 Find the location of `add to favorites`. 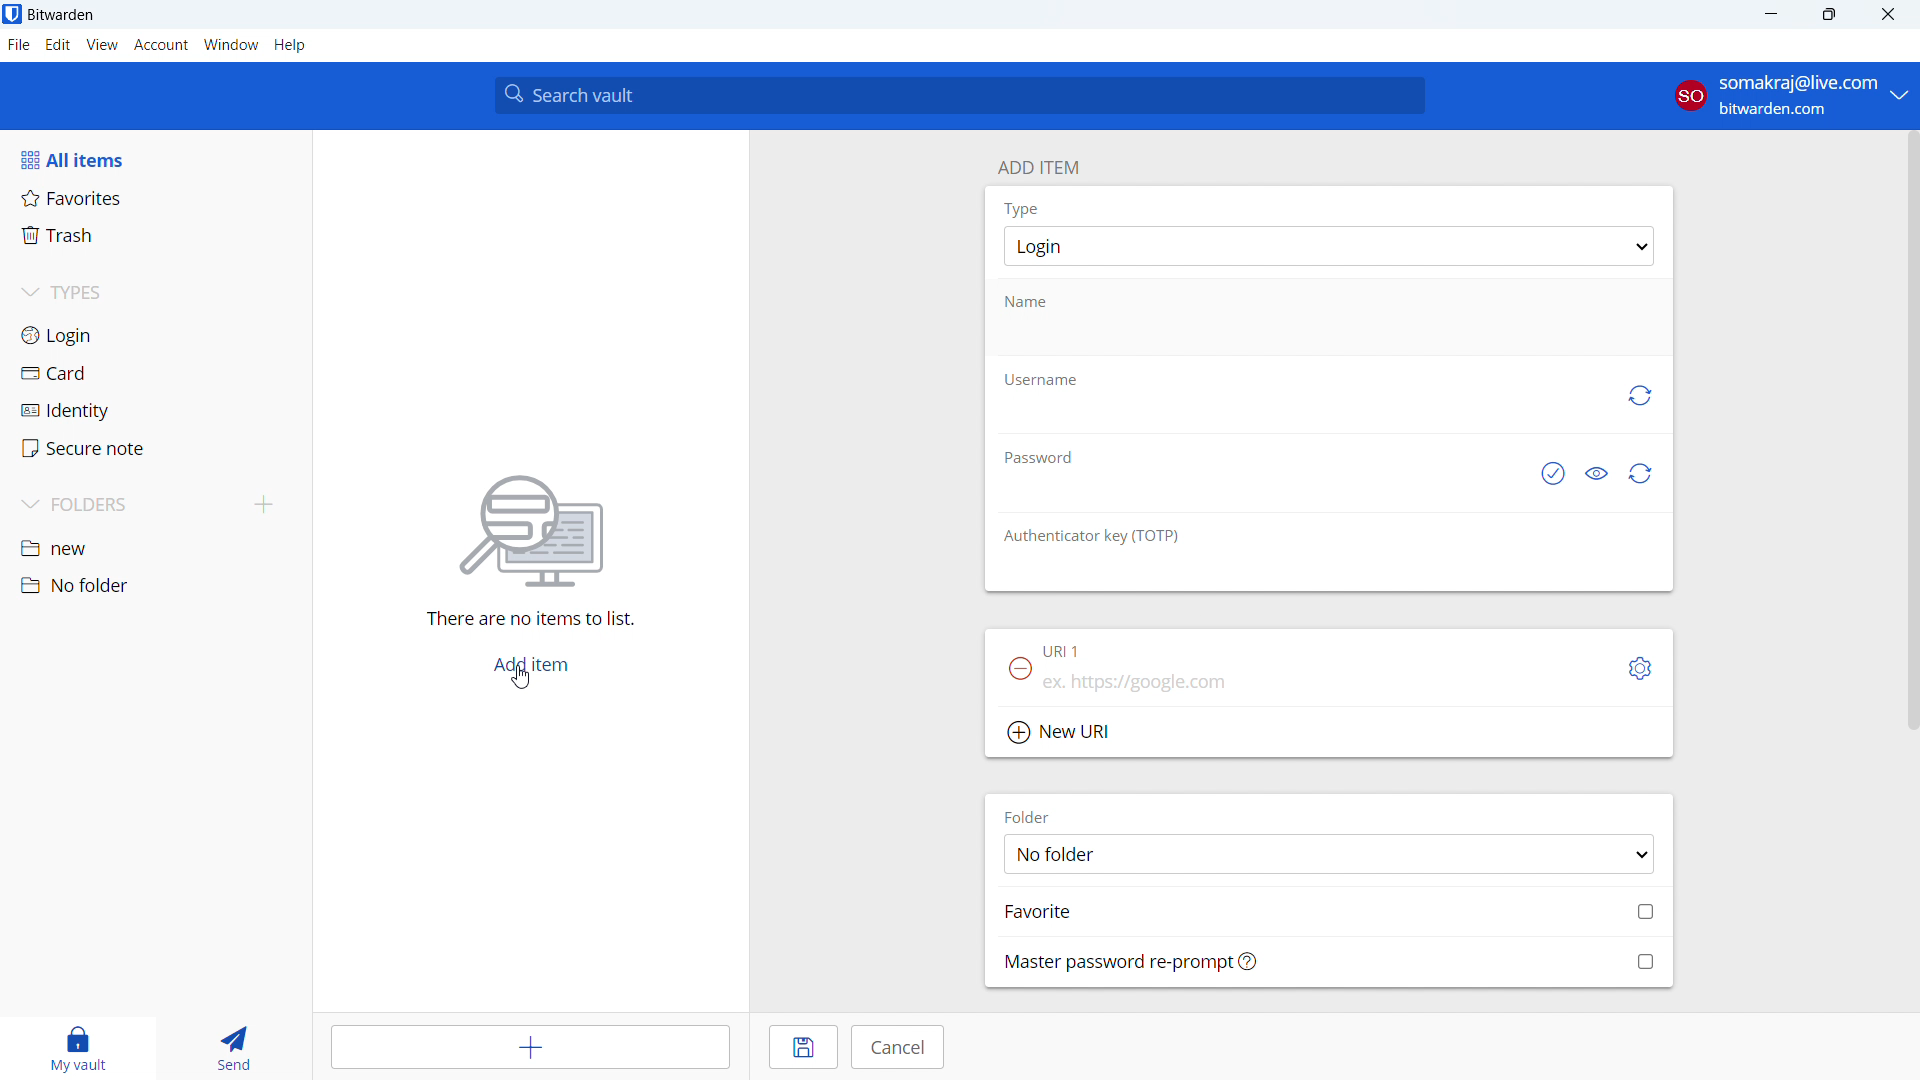

add to favorites is located at coordinates (1330, 910).